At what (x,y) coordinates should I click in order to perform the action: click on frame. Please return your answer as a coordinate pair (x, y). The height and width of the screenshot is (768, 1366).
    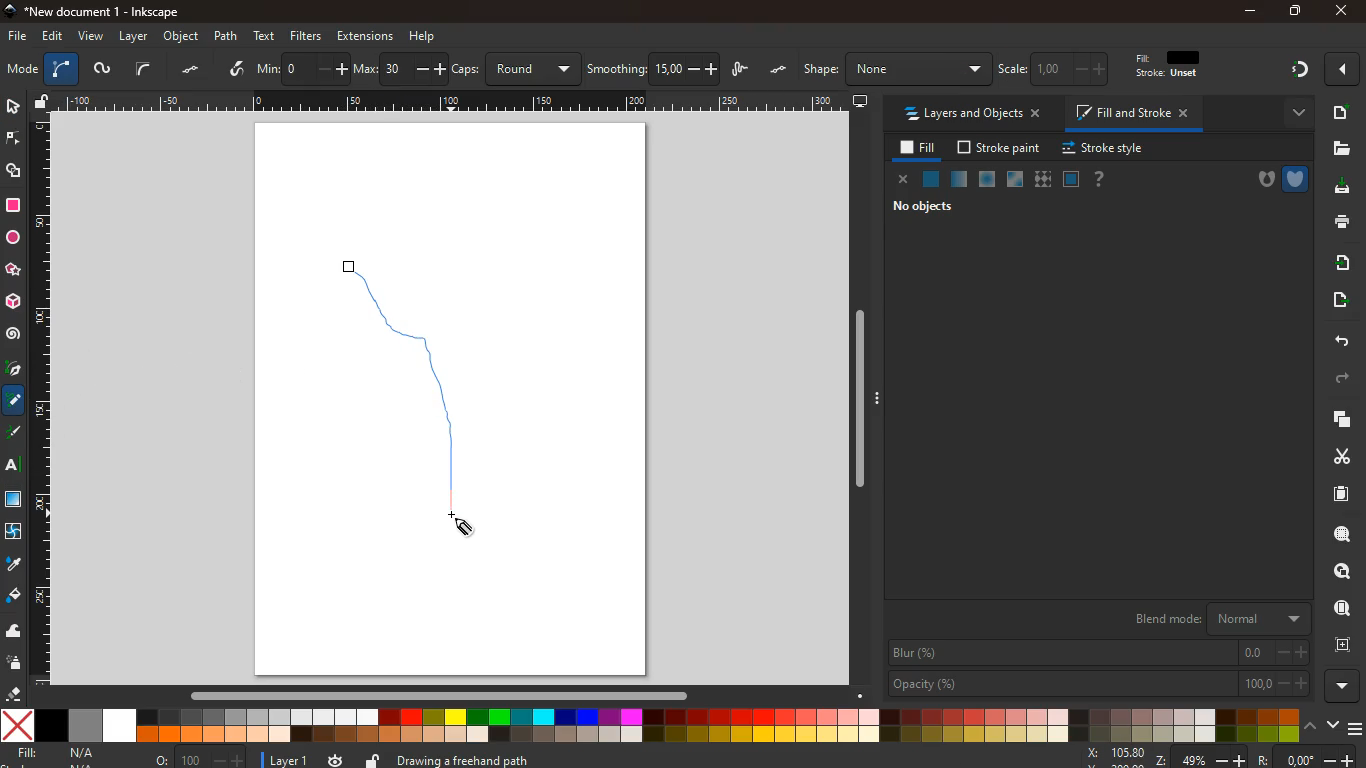
    Looking at the image, I should click on (1070, 179).